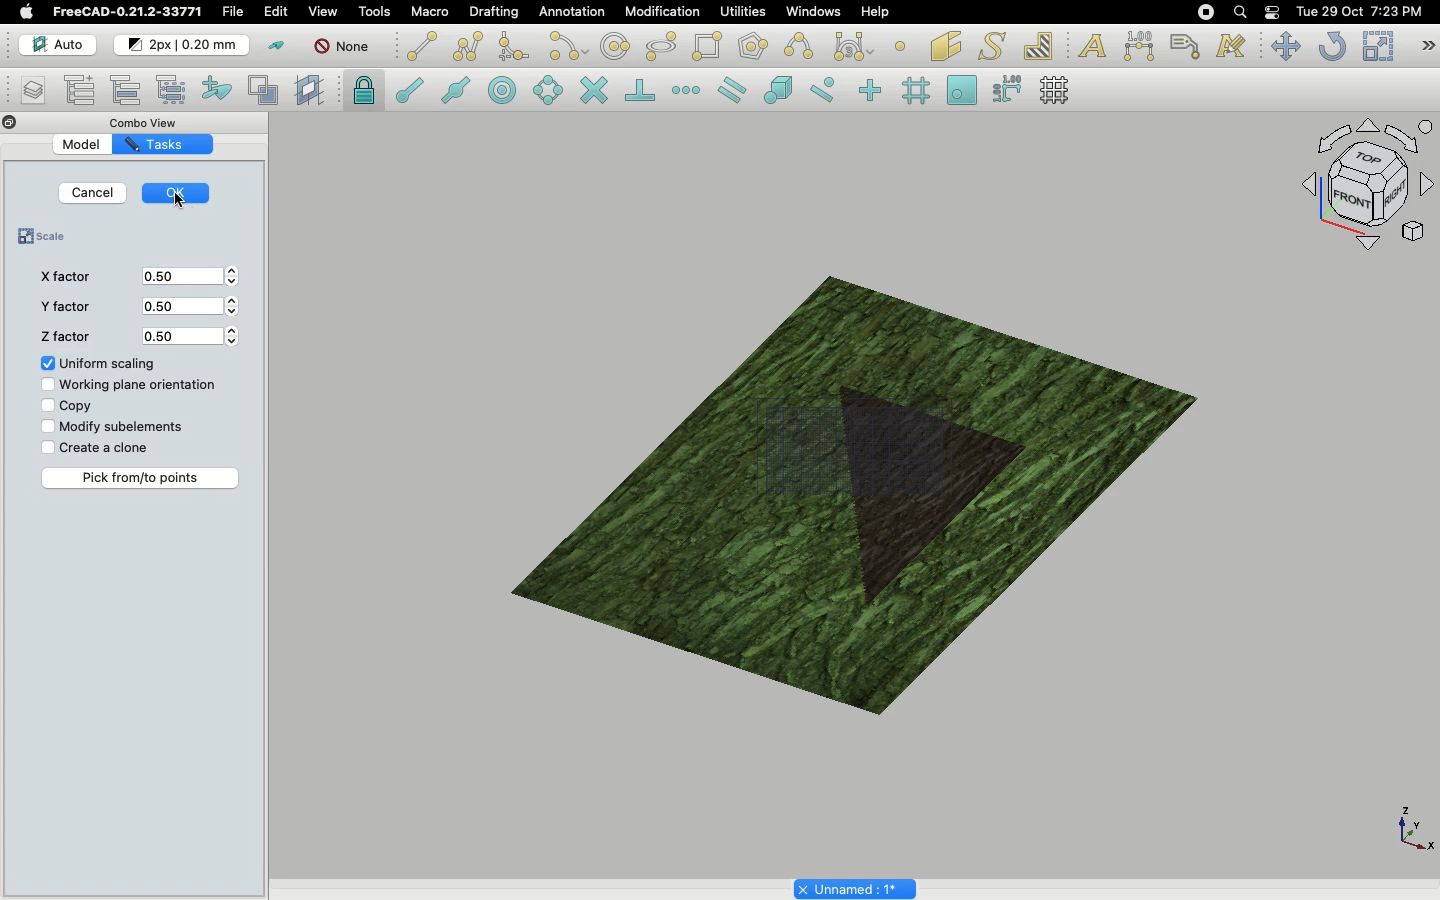 The height and width of the screenshot is (900, 1440). Describe the element at coordinates (468, 46) in the screenshot. I see `Polyline` at that location.